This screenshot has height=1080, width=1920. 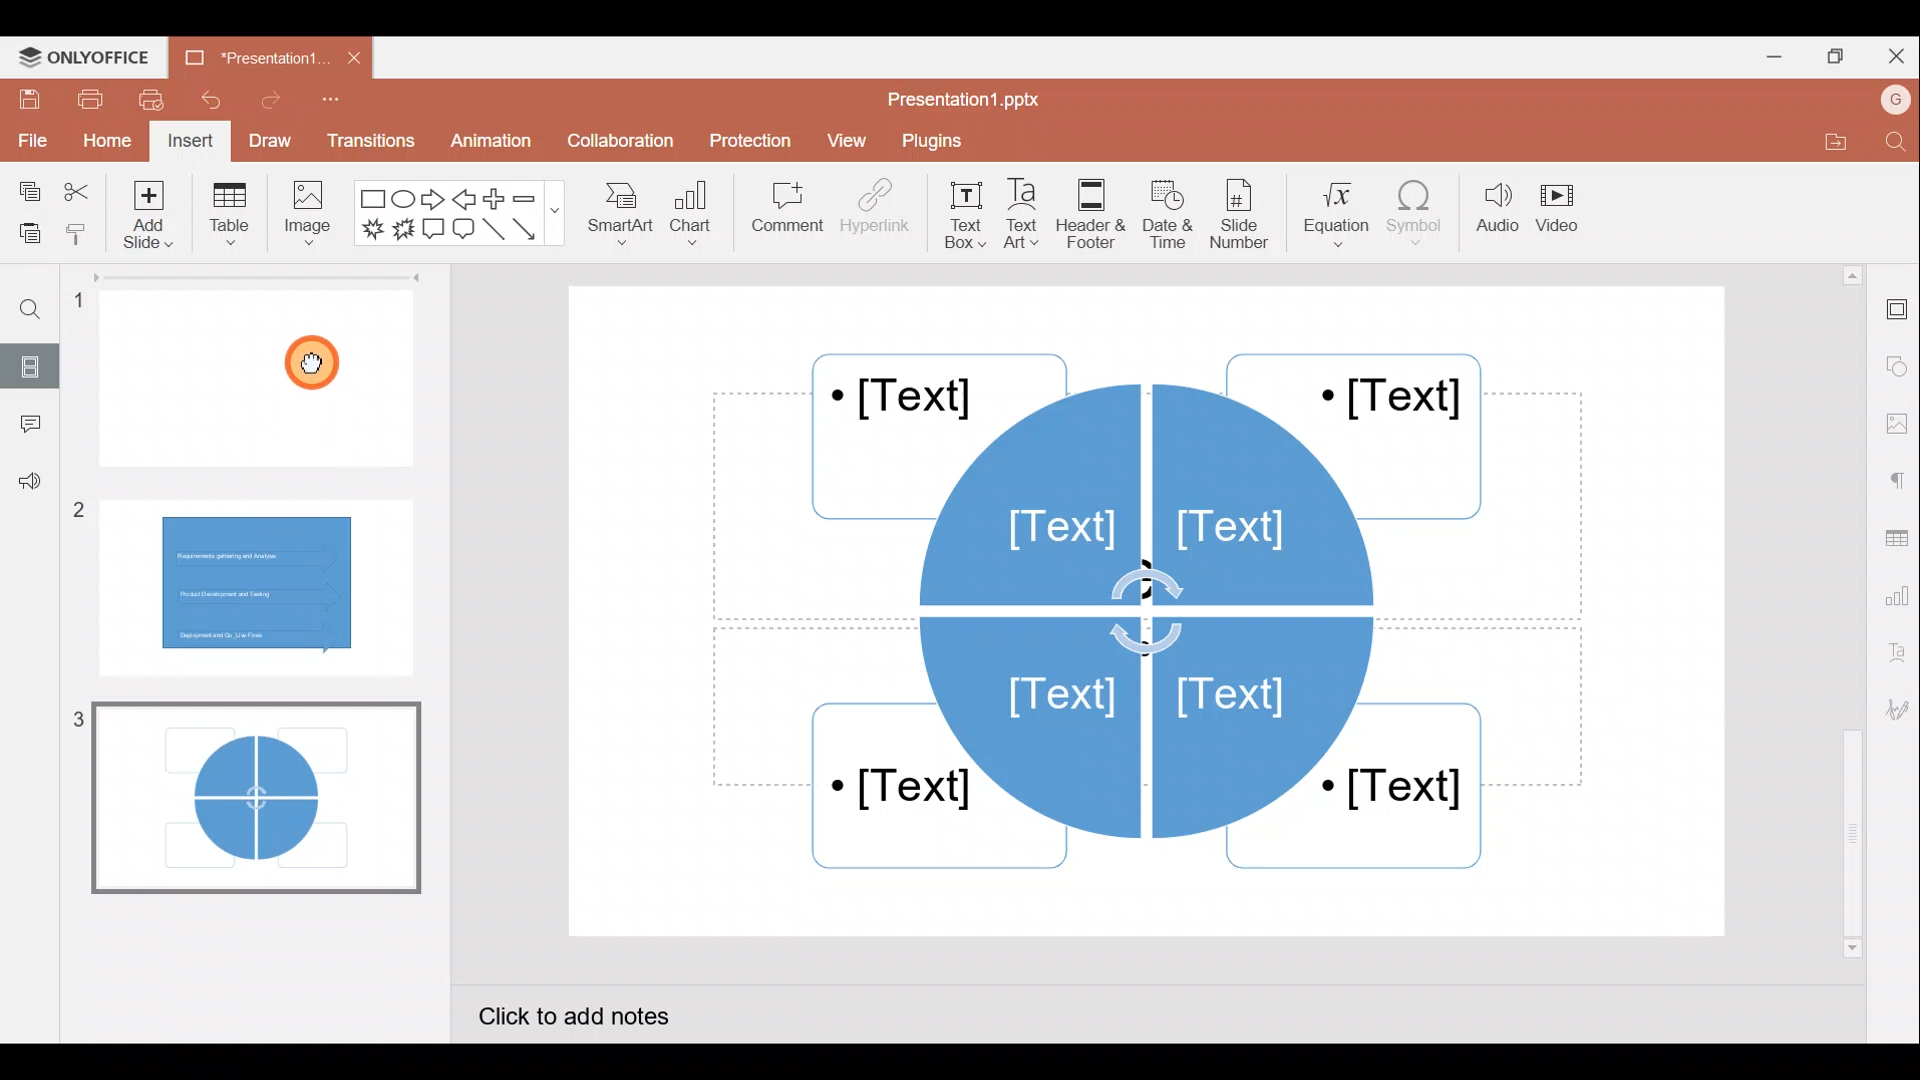 What do you see at coordinates (346, 56) in the screenshot?
I see `Close document` at bounding box center [346, 56].